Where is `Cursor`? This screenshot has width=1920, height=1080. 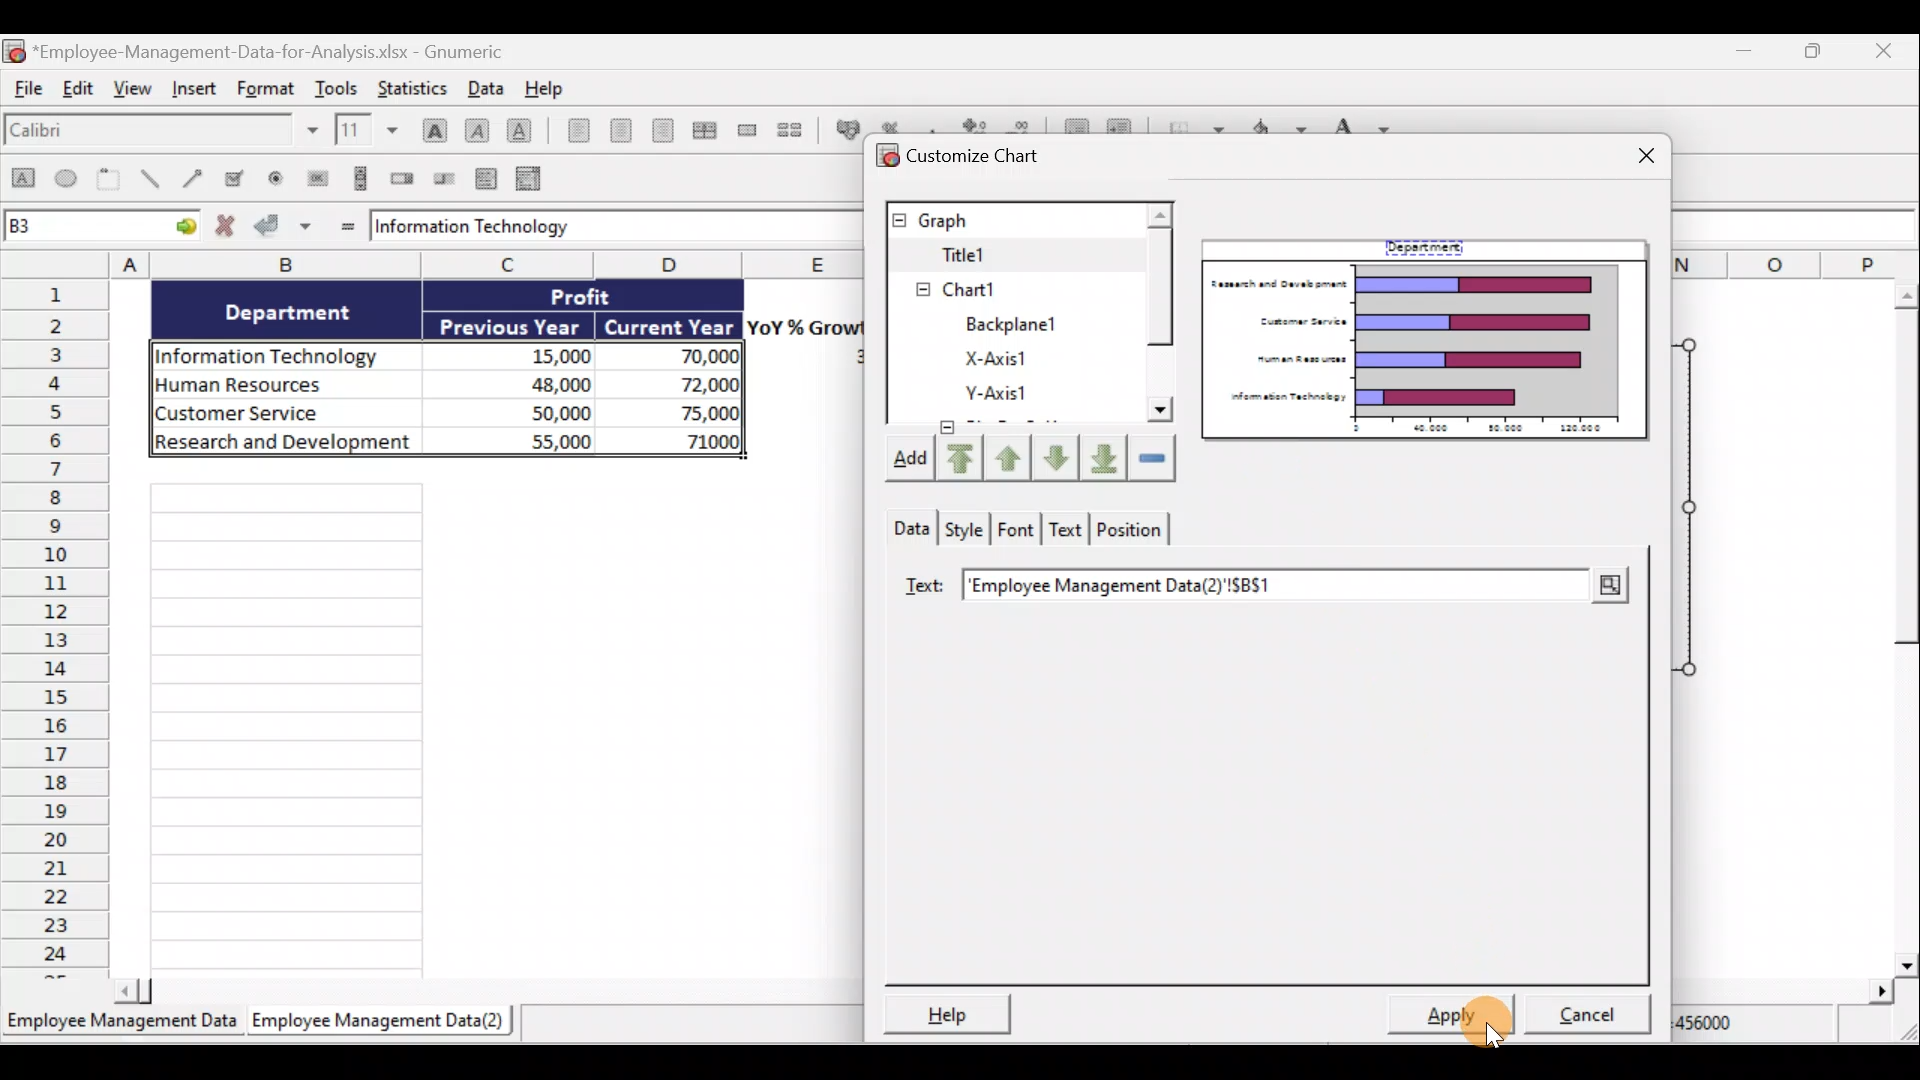
Cursor is located at coordinates (1486, 1015).